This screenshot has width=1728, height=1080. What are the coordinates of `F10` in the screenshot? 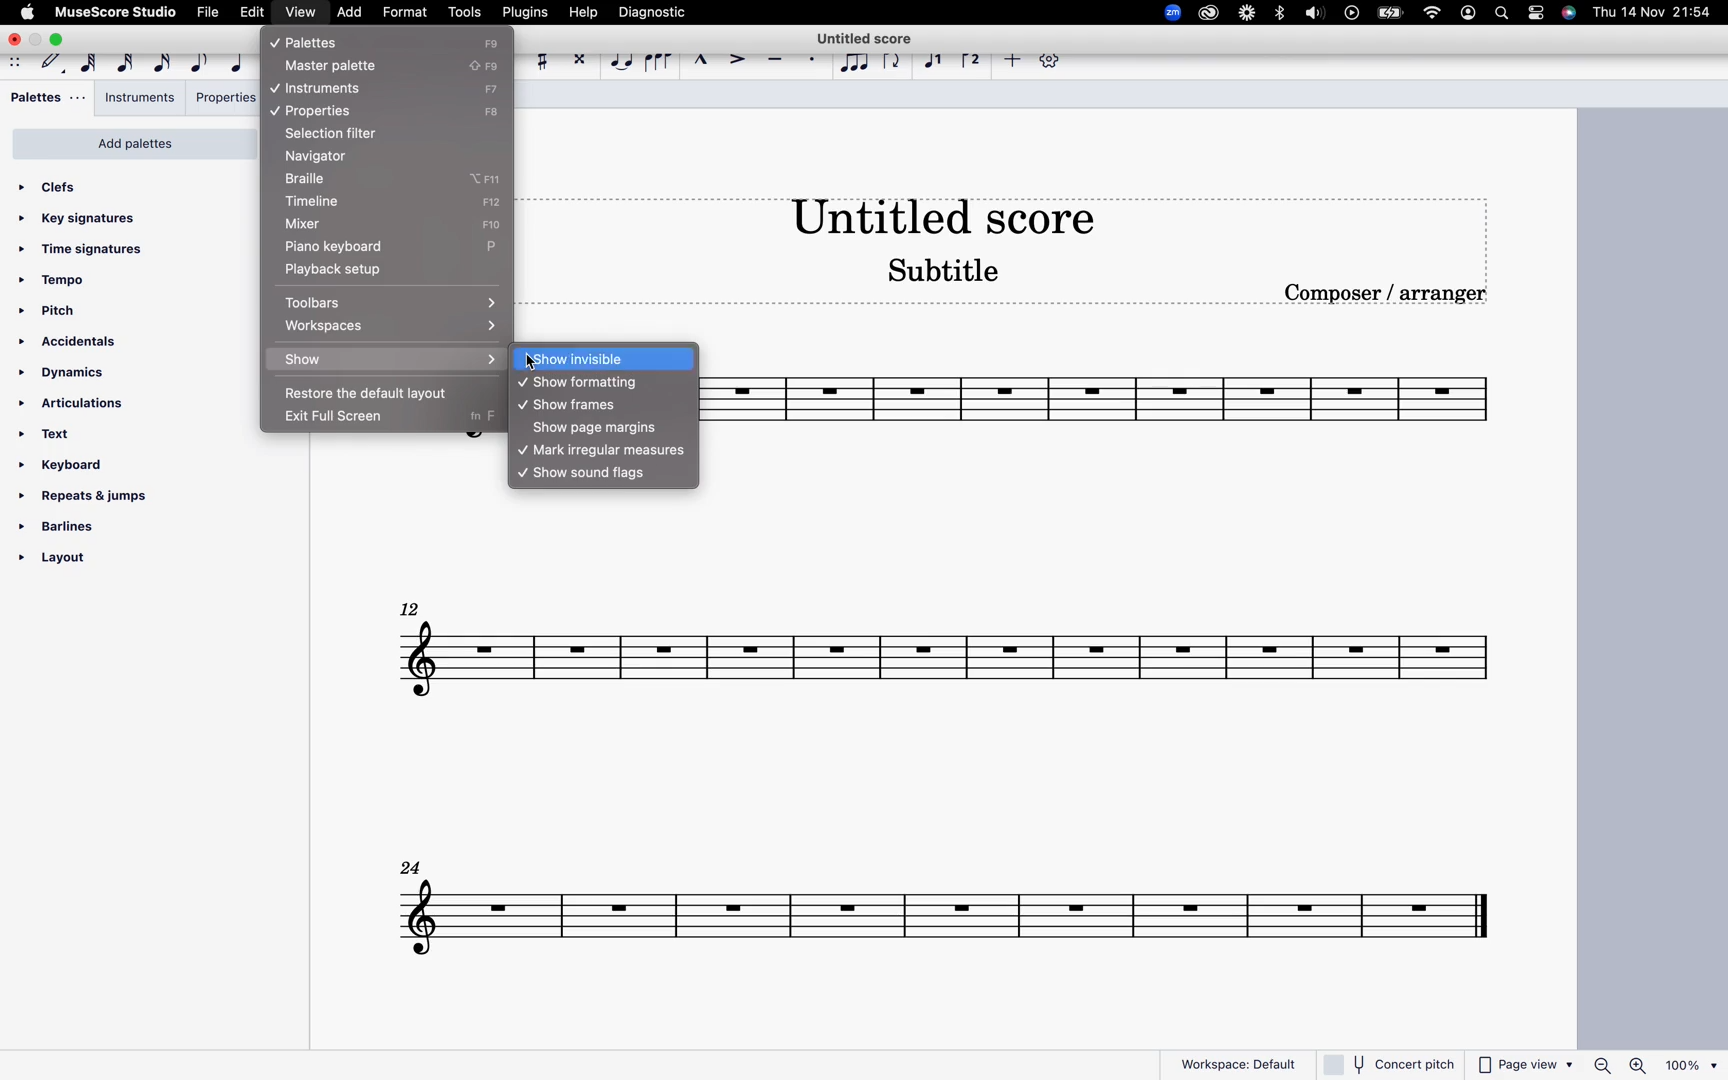 It's located at (495, 225).